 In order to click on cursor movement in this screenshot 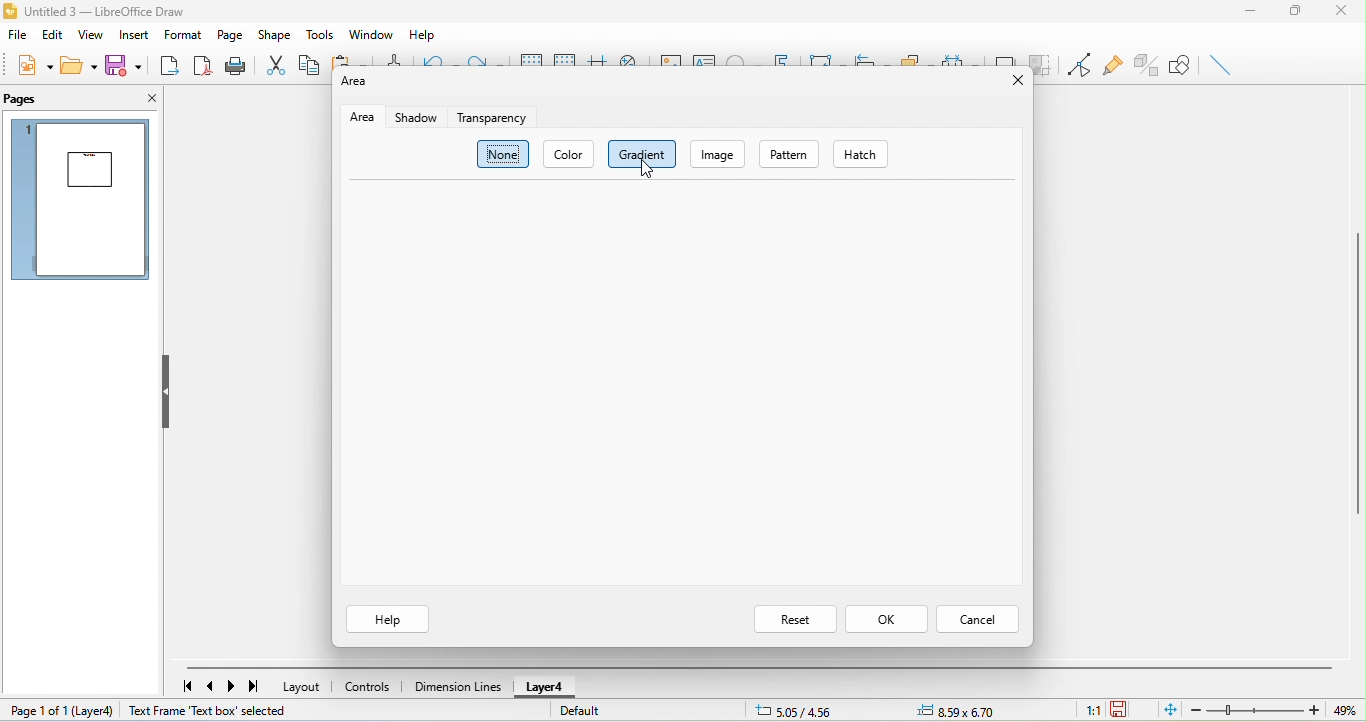, I will do `click(651, 169)`.